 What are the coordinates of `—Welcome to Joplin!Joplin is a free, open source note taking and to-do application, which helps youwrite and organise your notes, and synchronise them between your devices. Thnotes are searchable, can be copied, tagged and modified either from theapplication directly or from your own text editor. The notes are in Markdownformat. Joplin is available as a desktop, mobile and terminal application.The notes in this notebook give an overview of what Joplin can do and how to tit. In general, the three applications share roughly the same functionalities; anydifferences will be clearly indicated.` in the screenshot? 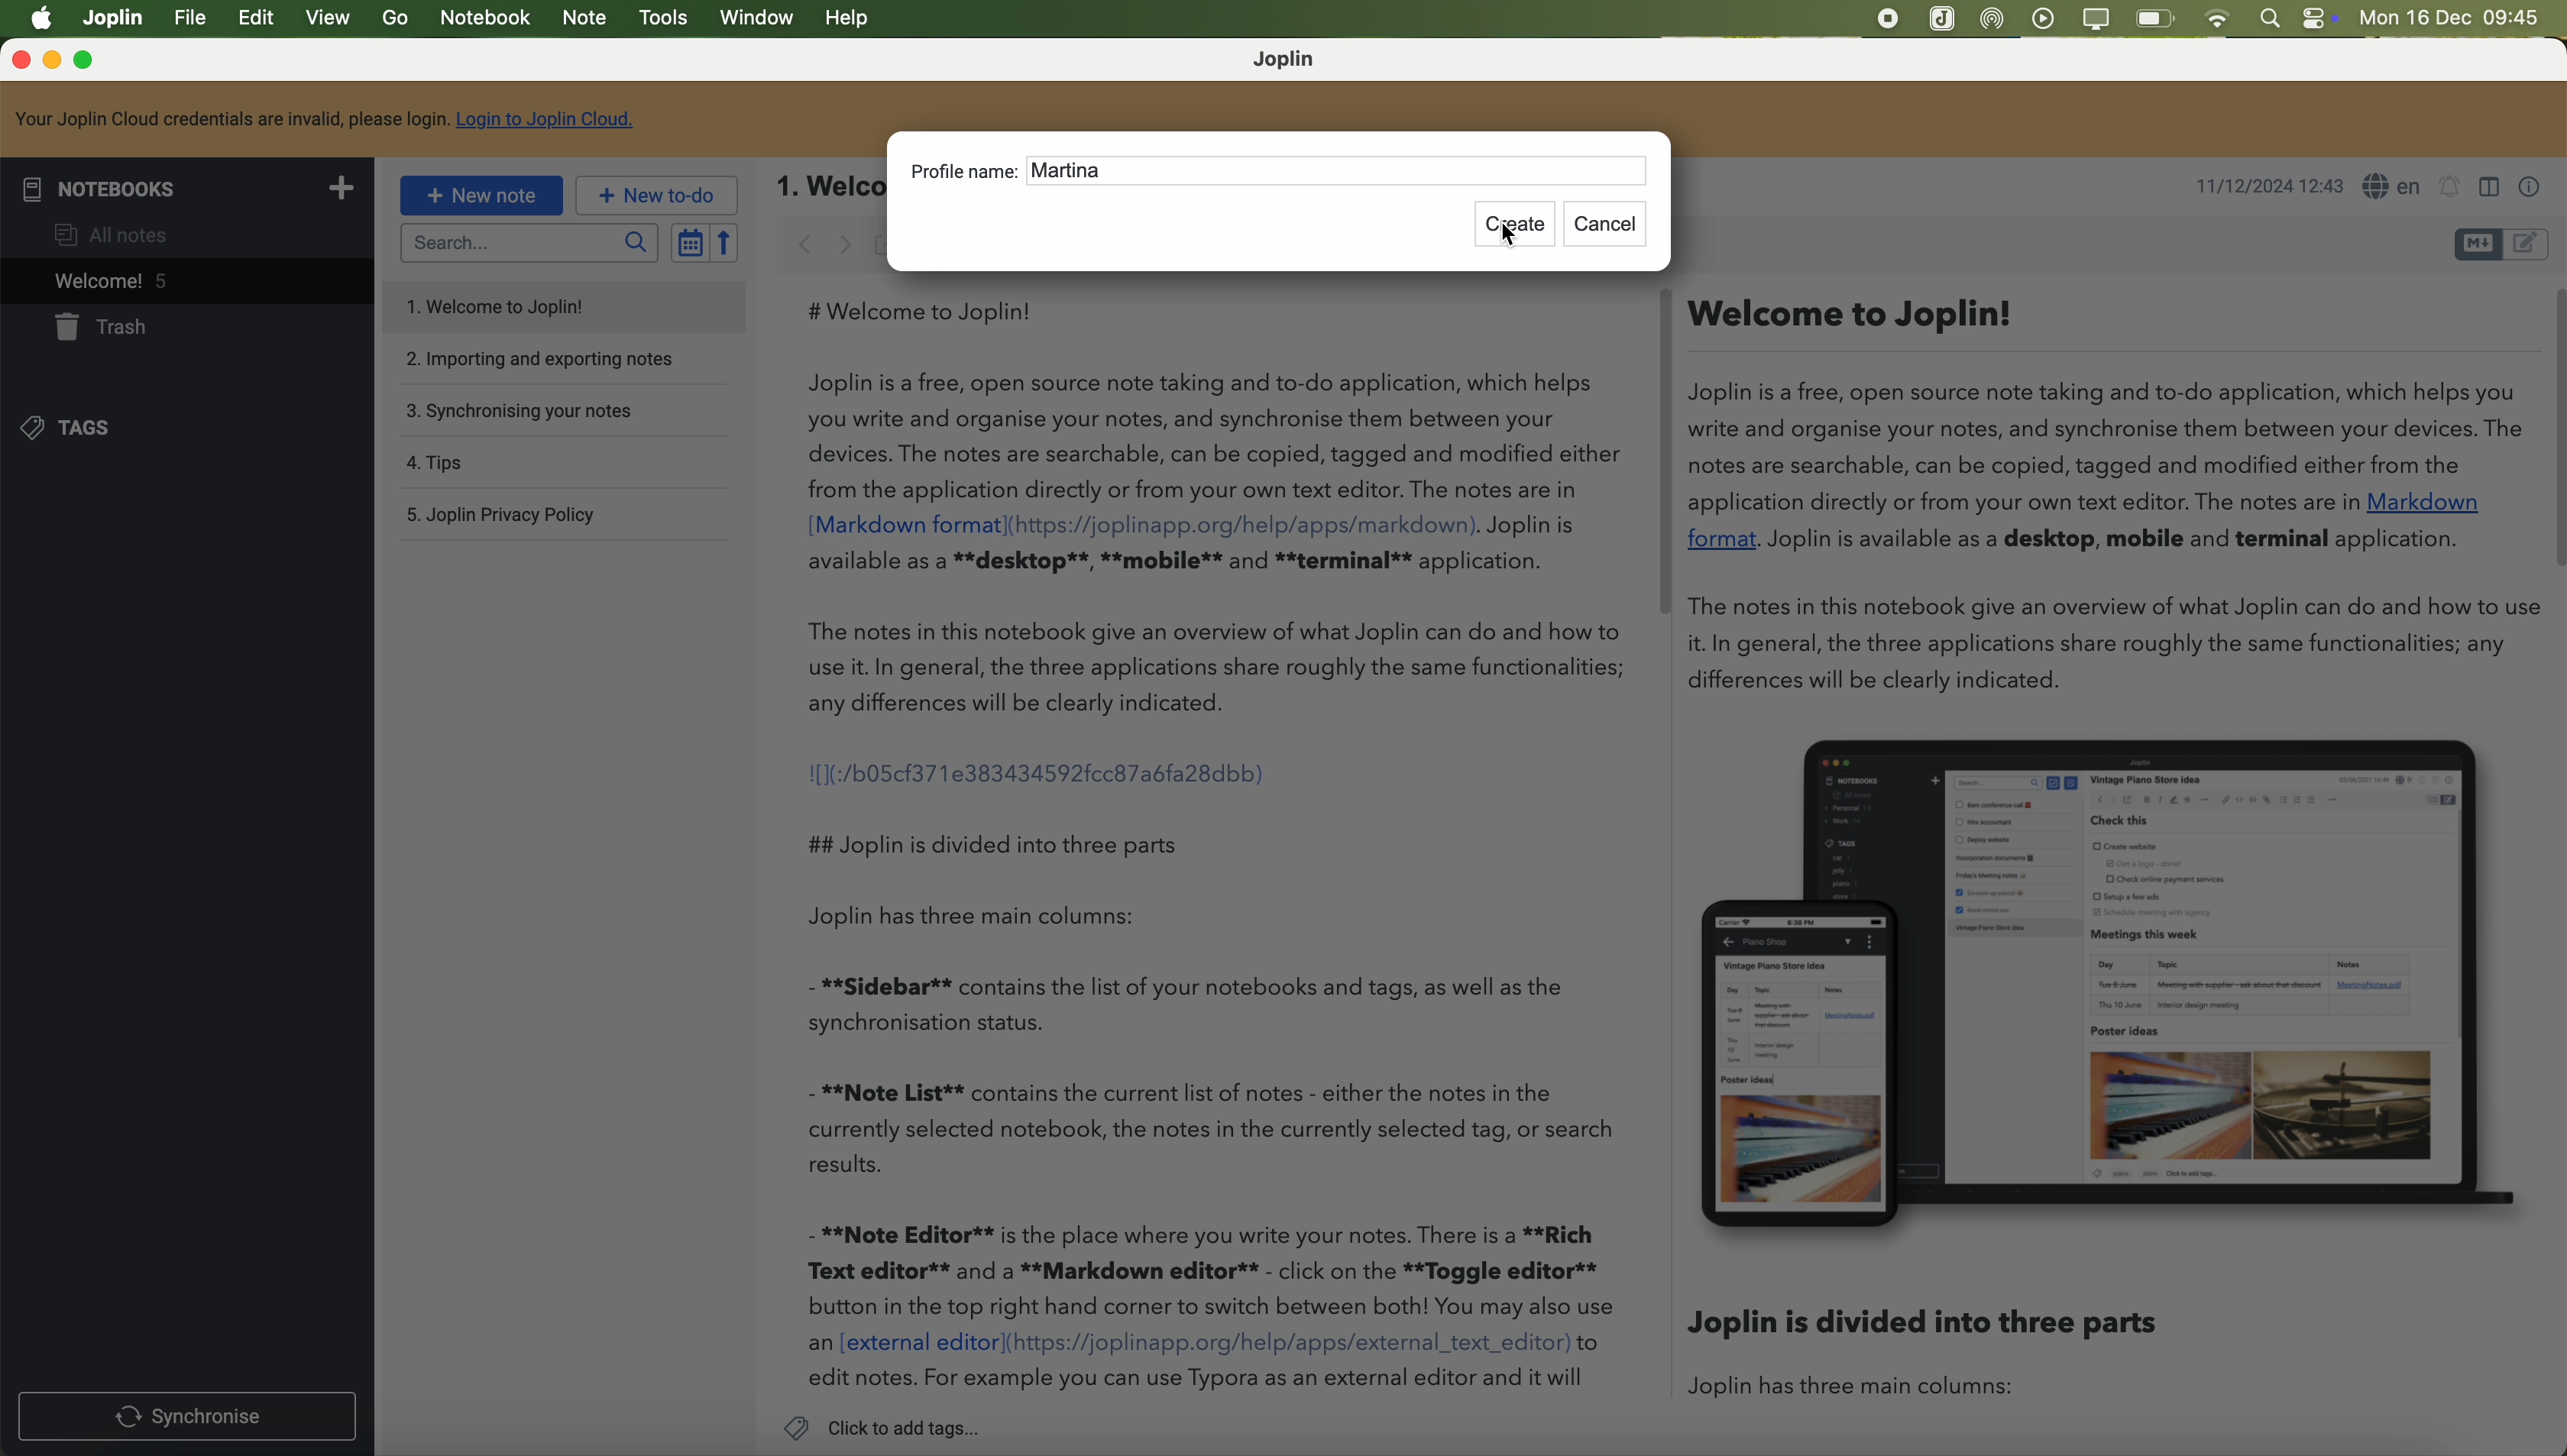 It's located at (2102, 499).